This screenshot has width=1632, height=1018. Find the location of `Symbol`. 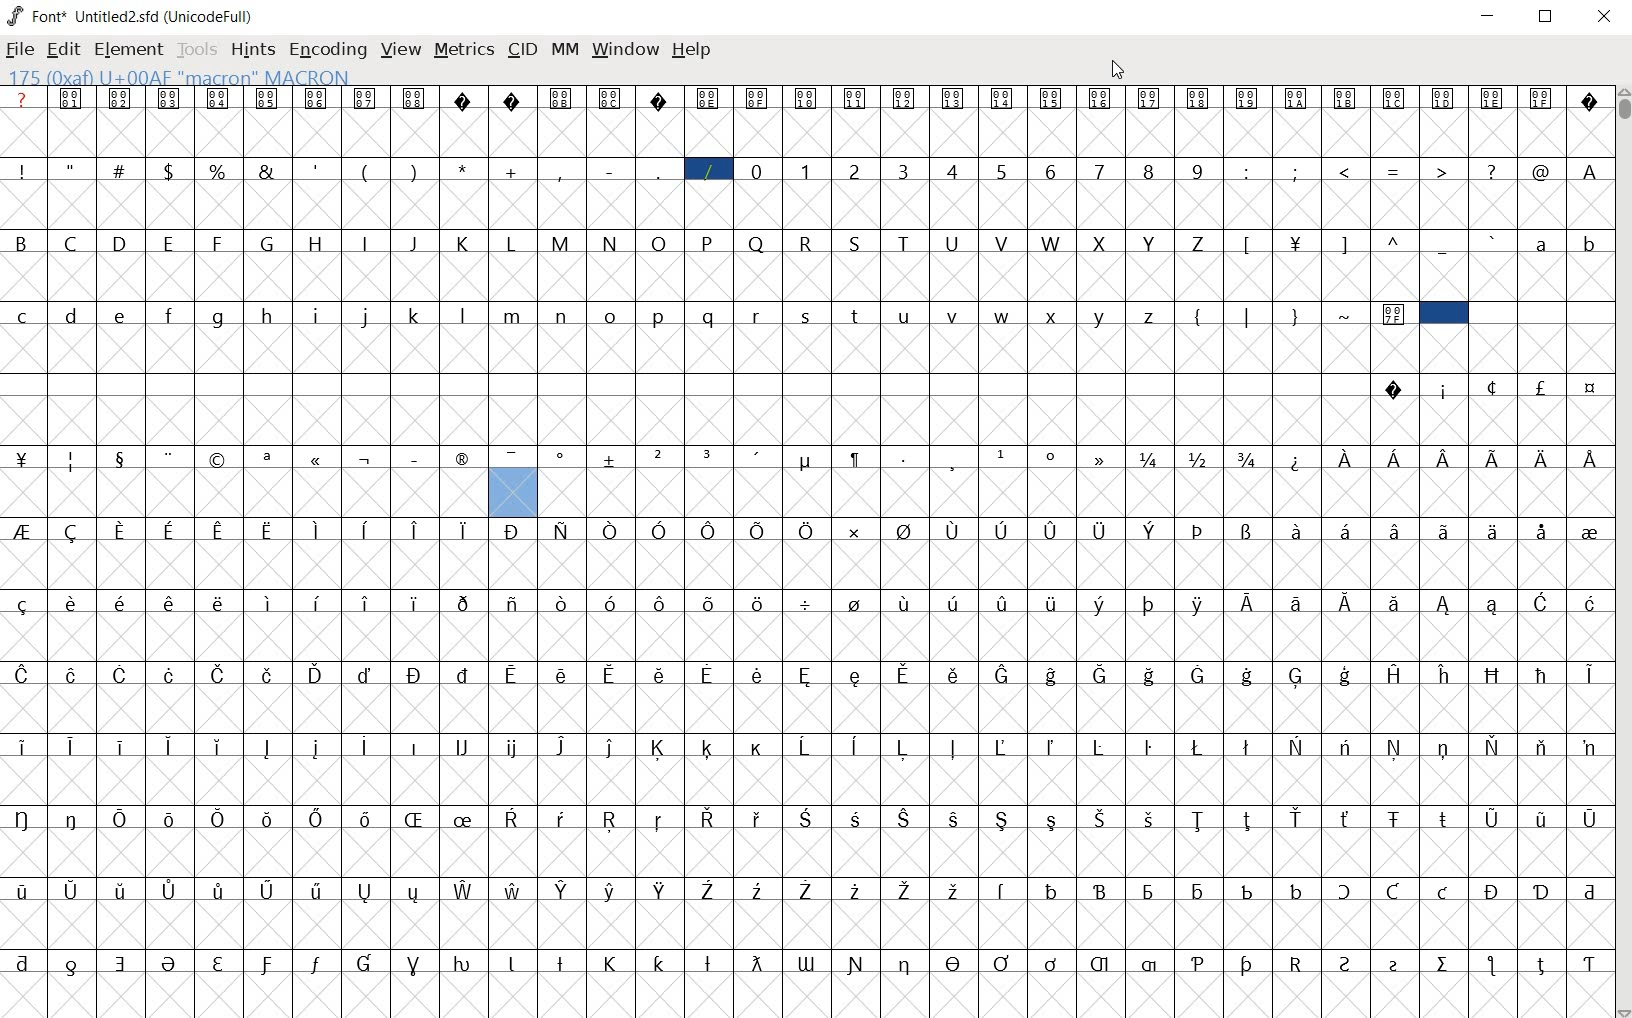

Symbol is located at coordinates (1394, 963).